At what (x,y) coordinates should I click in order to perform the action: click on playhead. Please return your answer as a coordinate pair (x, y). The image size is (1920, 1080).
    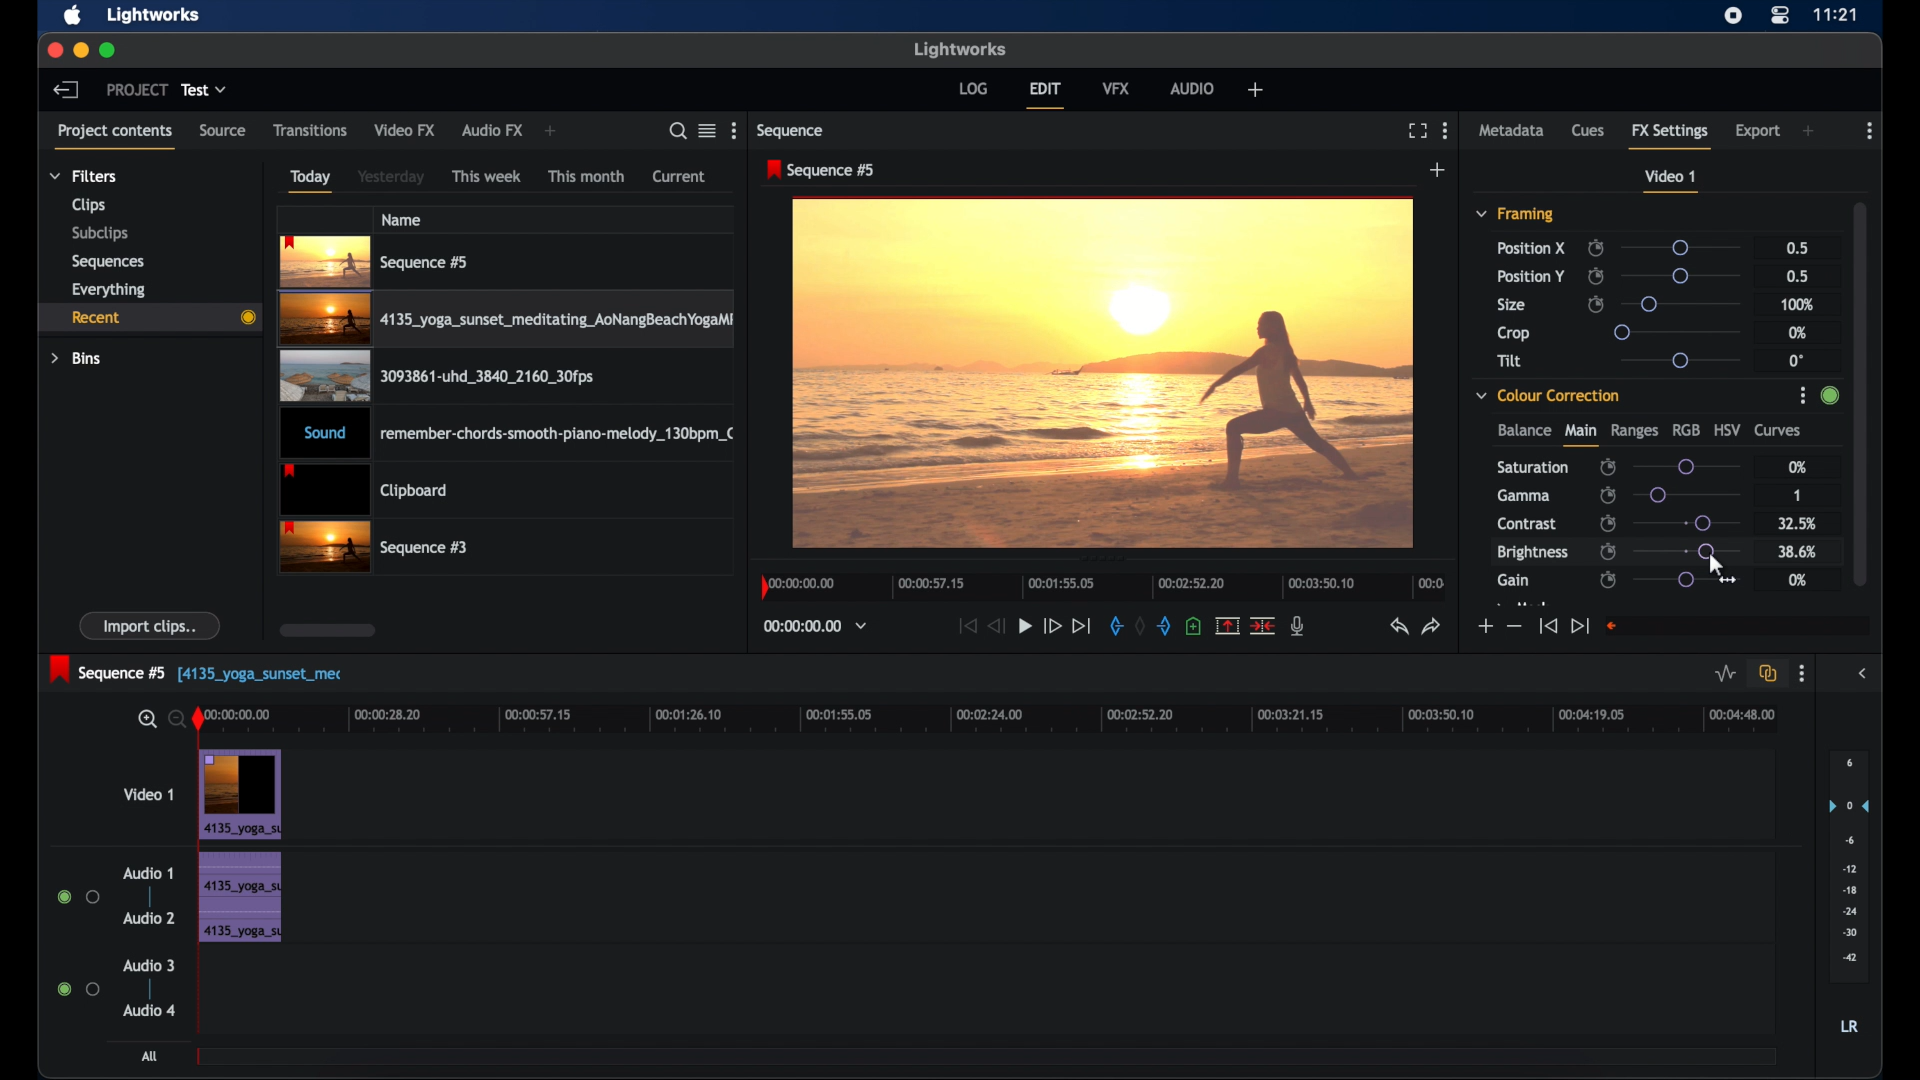
    Looking at the image, I should click on (199, 720).